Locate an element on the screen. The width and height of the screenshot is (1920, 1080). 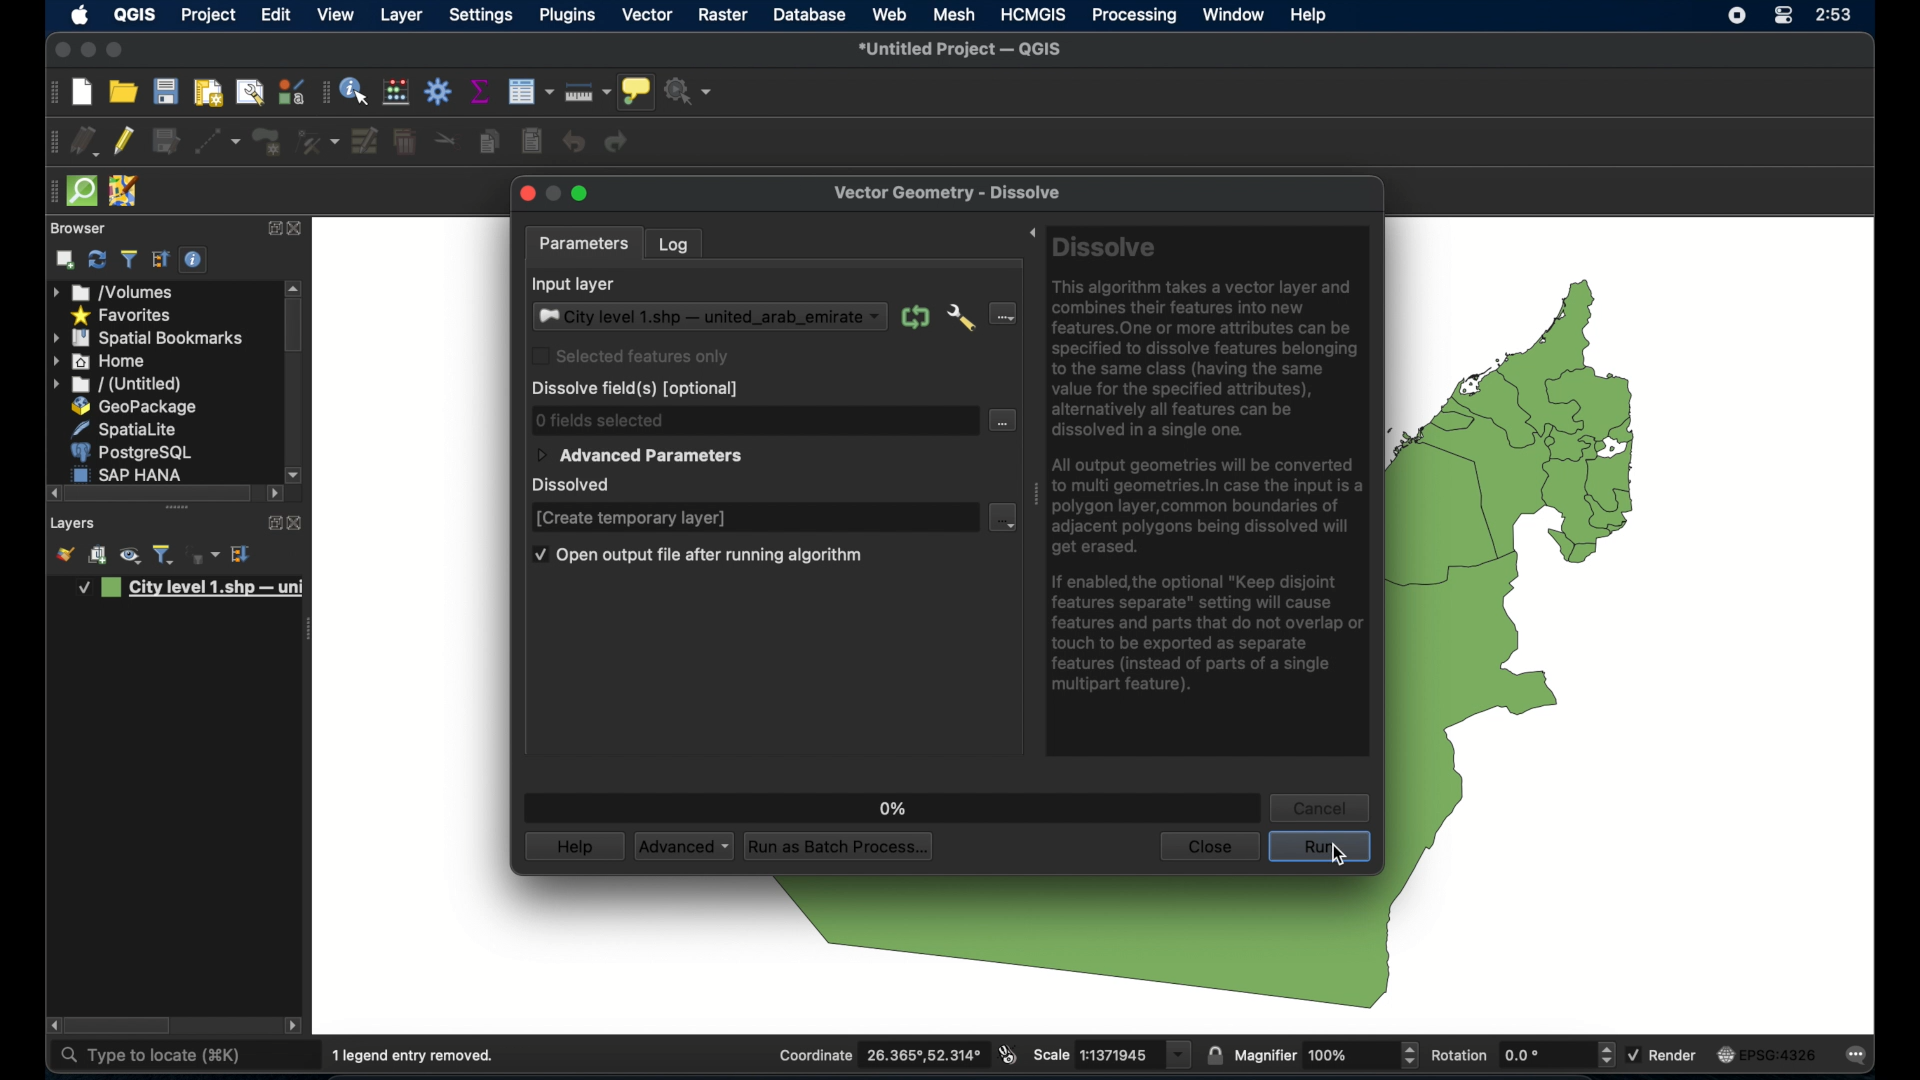
filter legend is located at coordinates (128, 260).